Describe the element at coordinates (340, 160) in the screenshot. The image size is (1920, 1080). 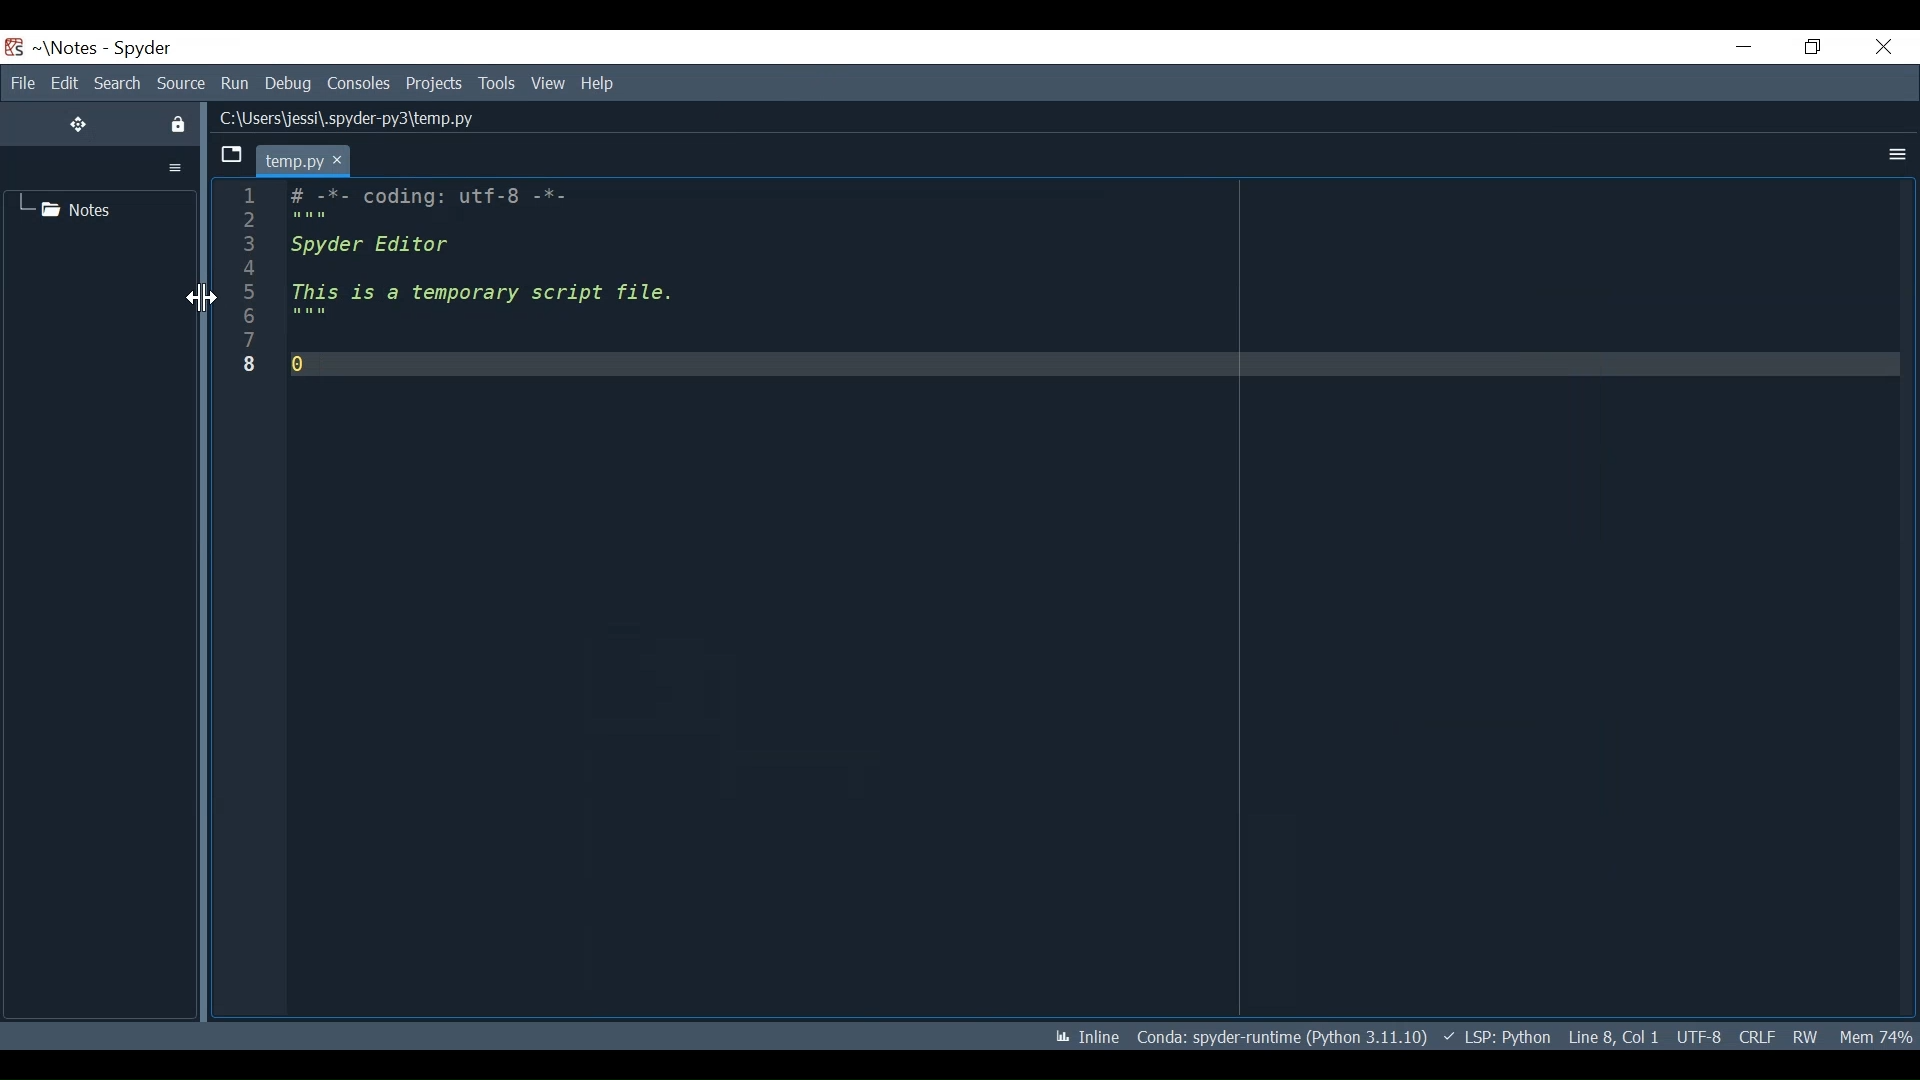
I see `cursor` at that location.